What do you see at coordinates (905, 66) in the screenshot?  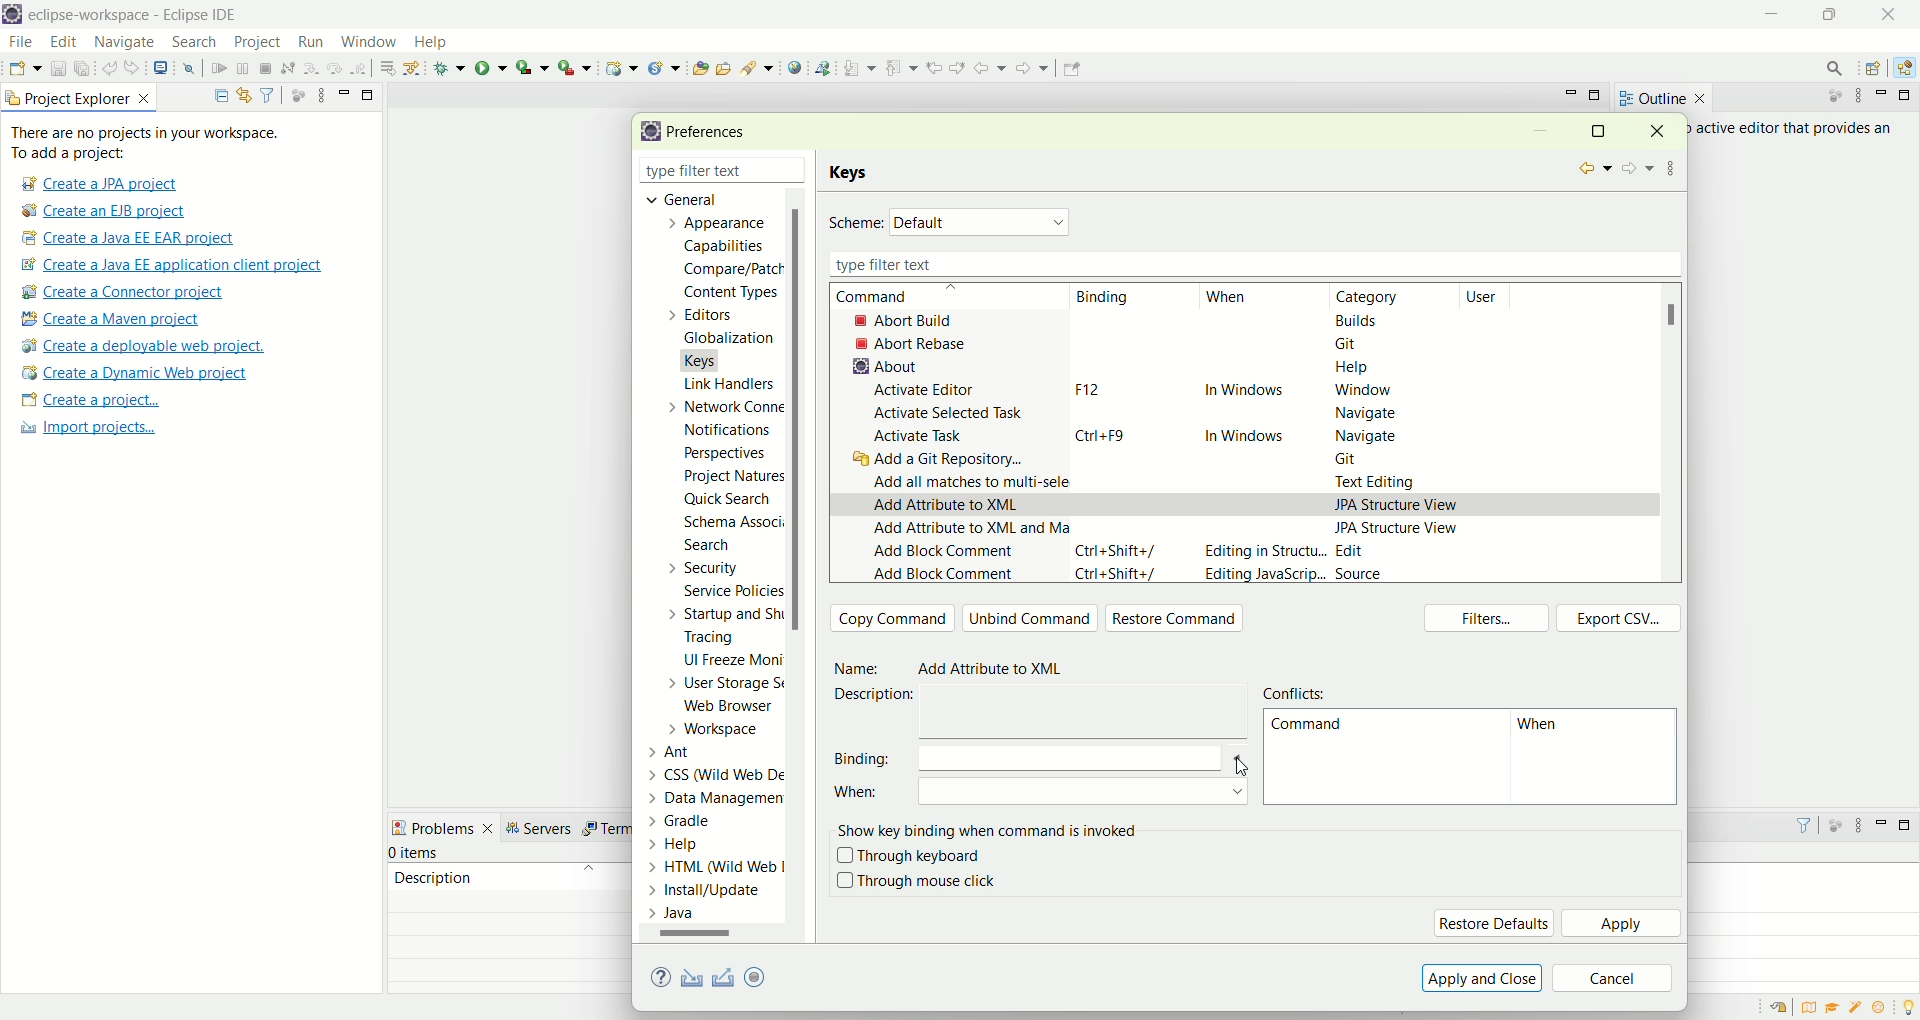 I see `previous annotation` at bounding box center [905, 66].